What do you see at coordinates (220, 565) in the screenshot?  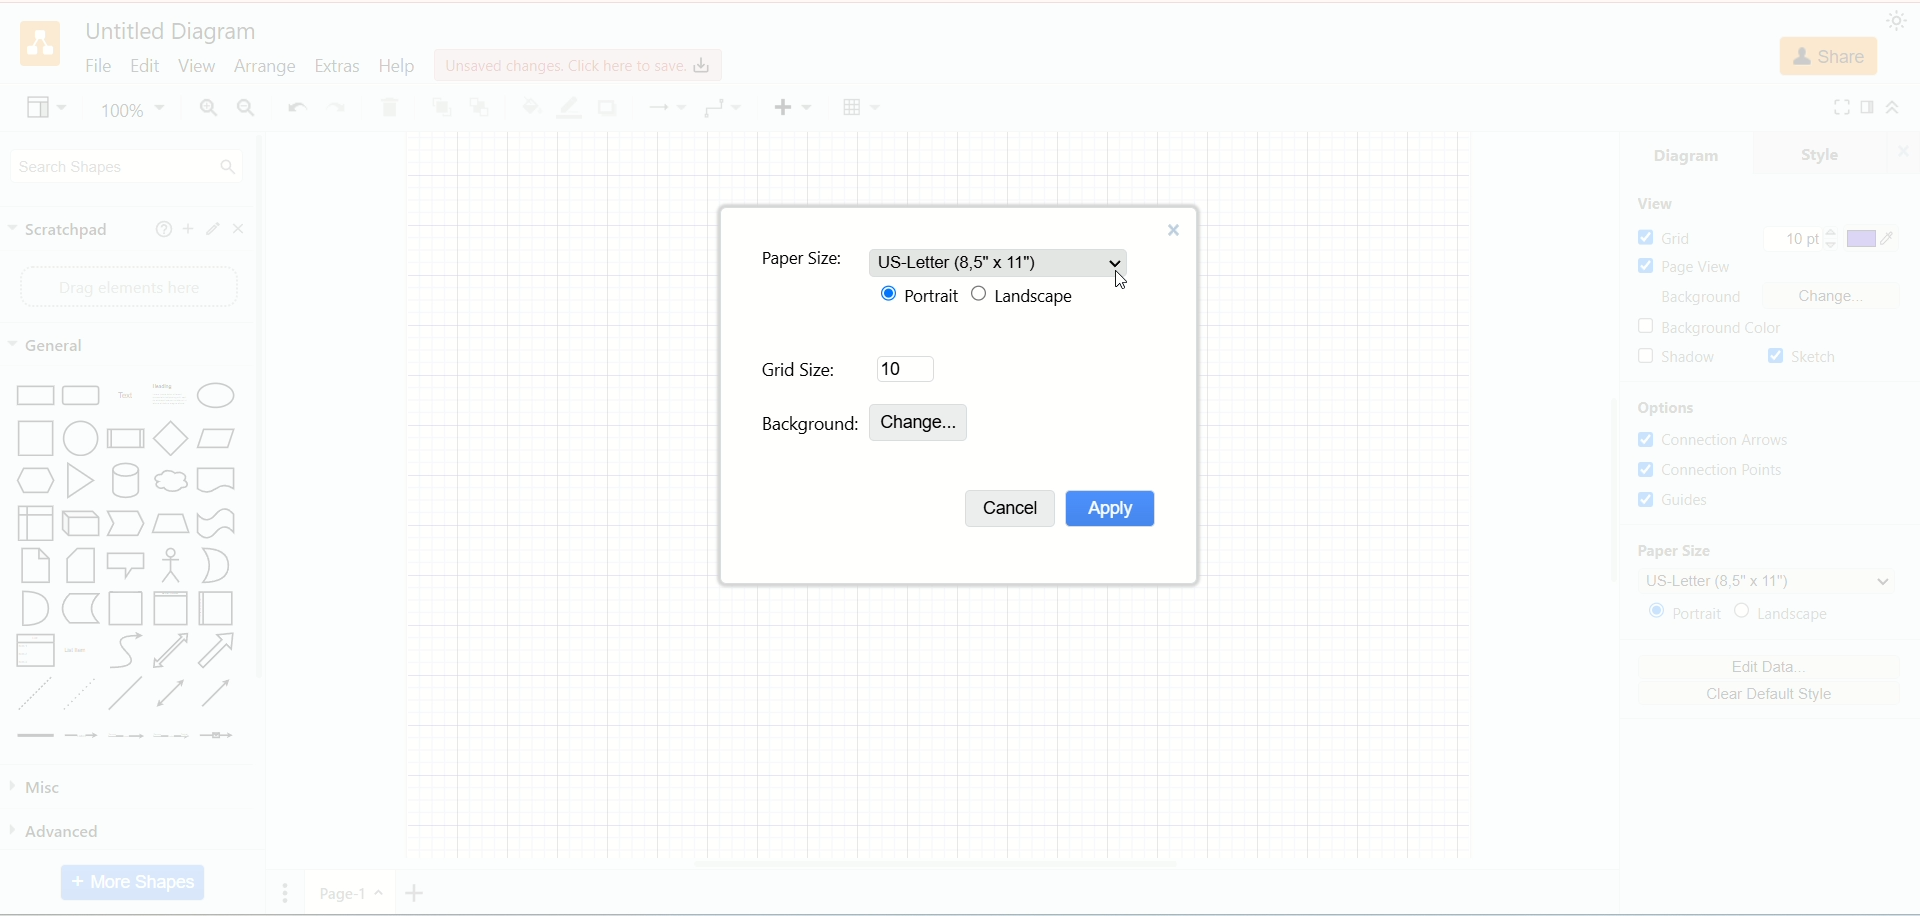 I see `Or` at bounding box center [220, 565].